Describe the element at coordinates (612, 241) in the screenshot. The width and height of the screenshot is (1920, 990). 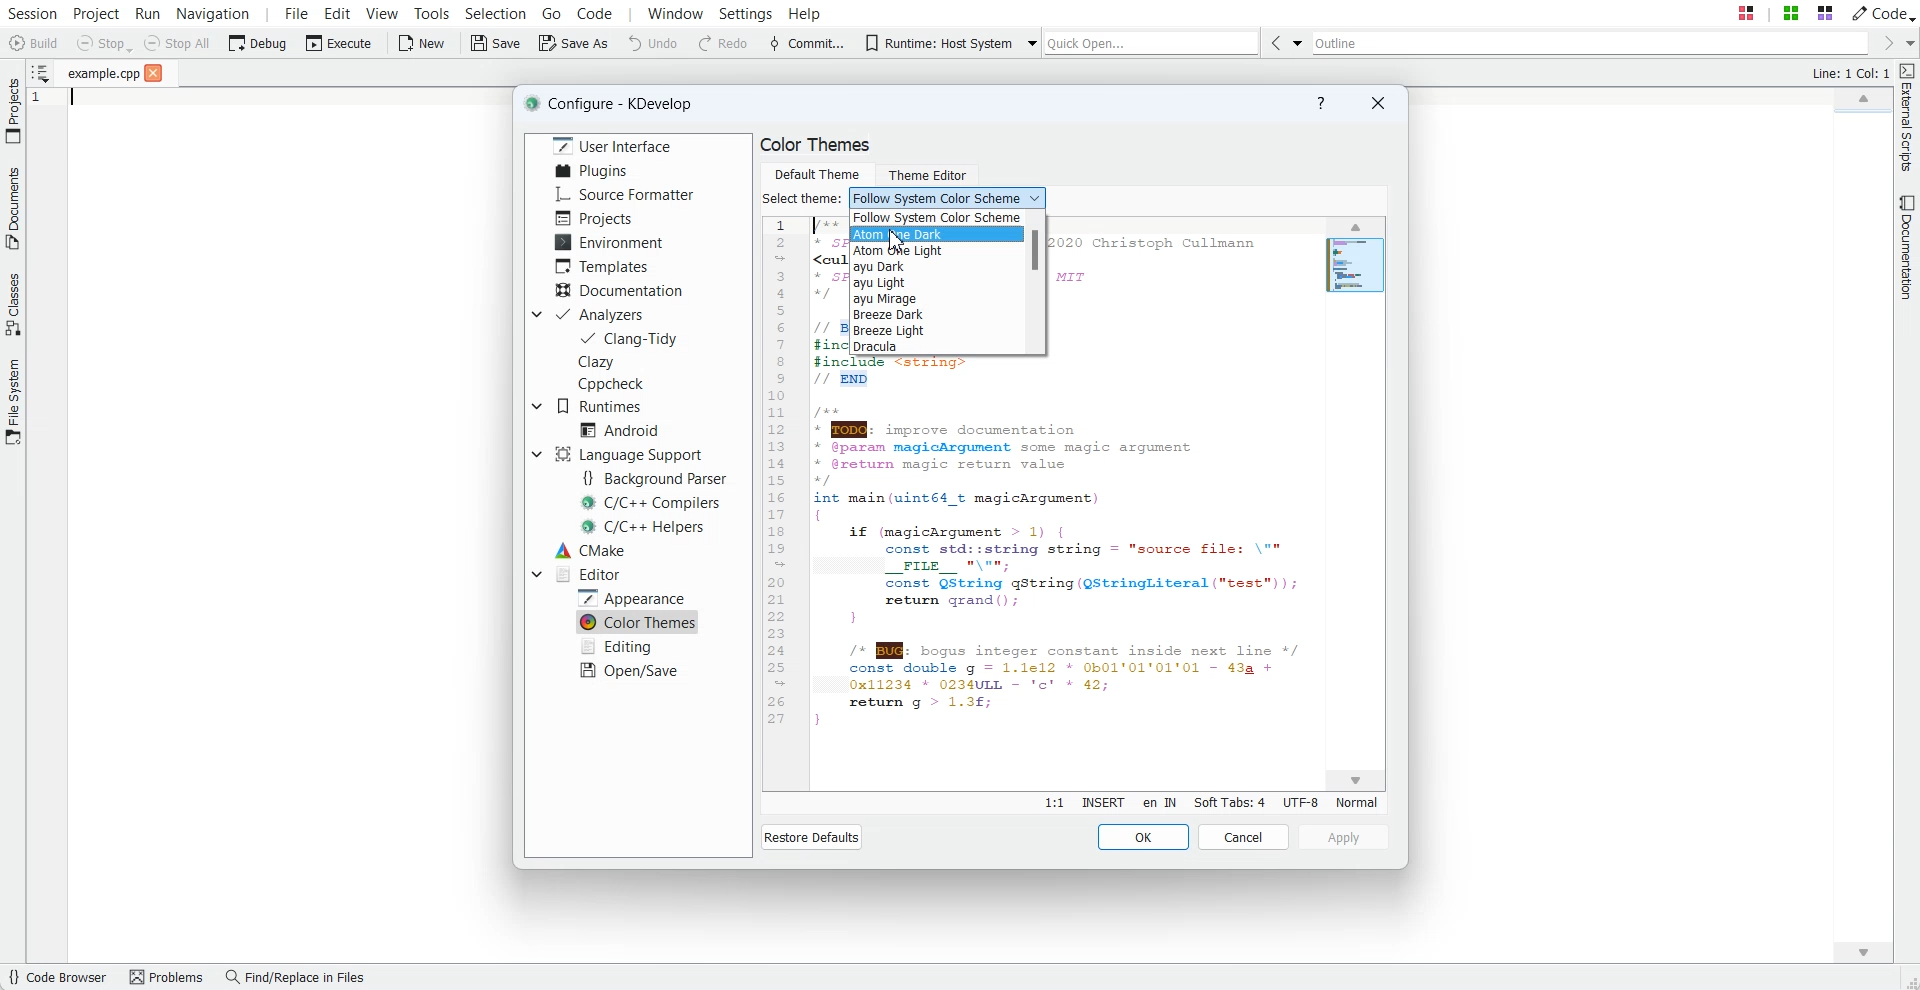
I see `Environment` at that location.